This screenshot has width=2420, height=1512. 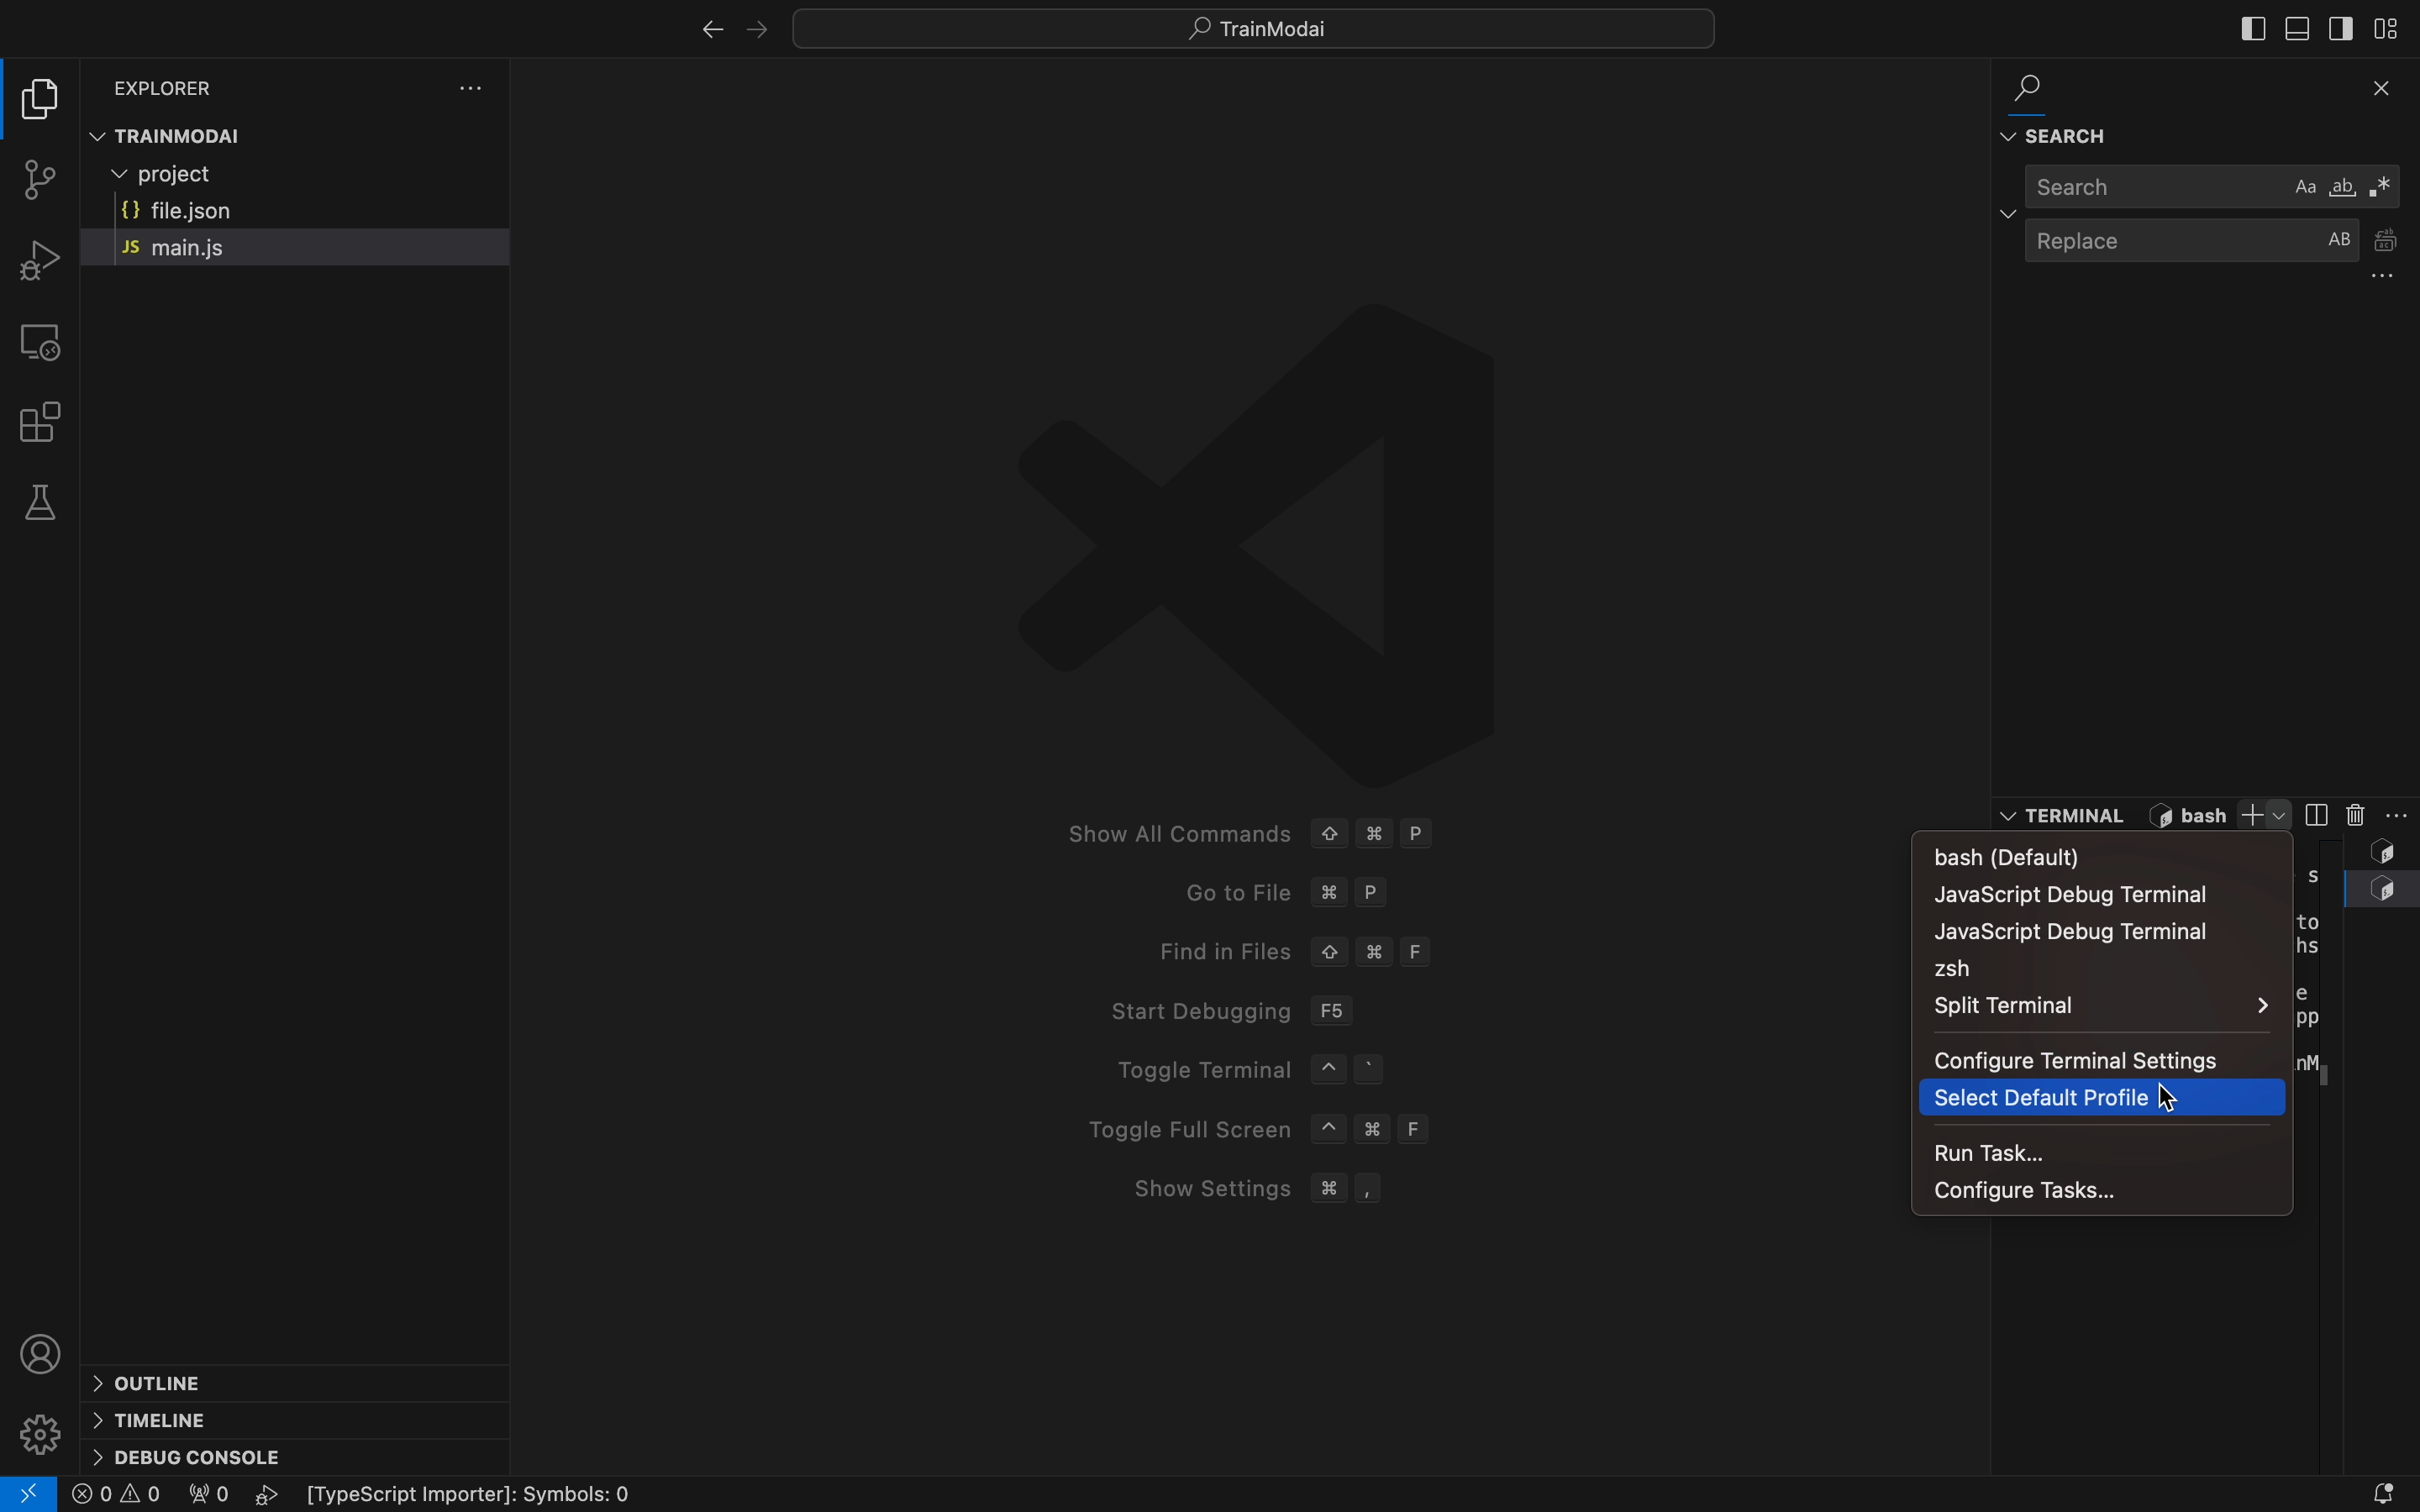 I want to click on sidebar on right, so click(x=2340, y=29).